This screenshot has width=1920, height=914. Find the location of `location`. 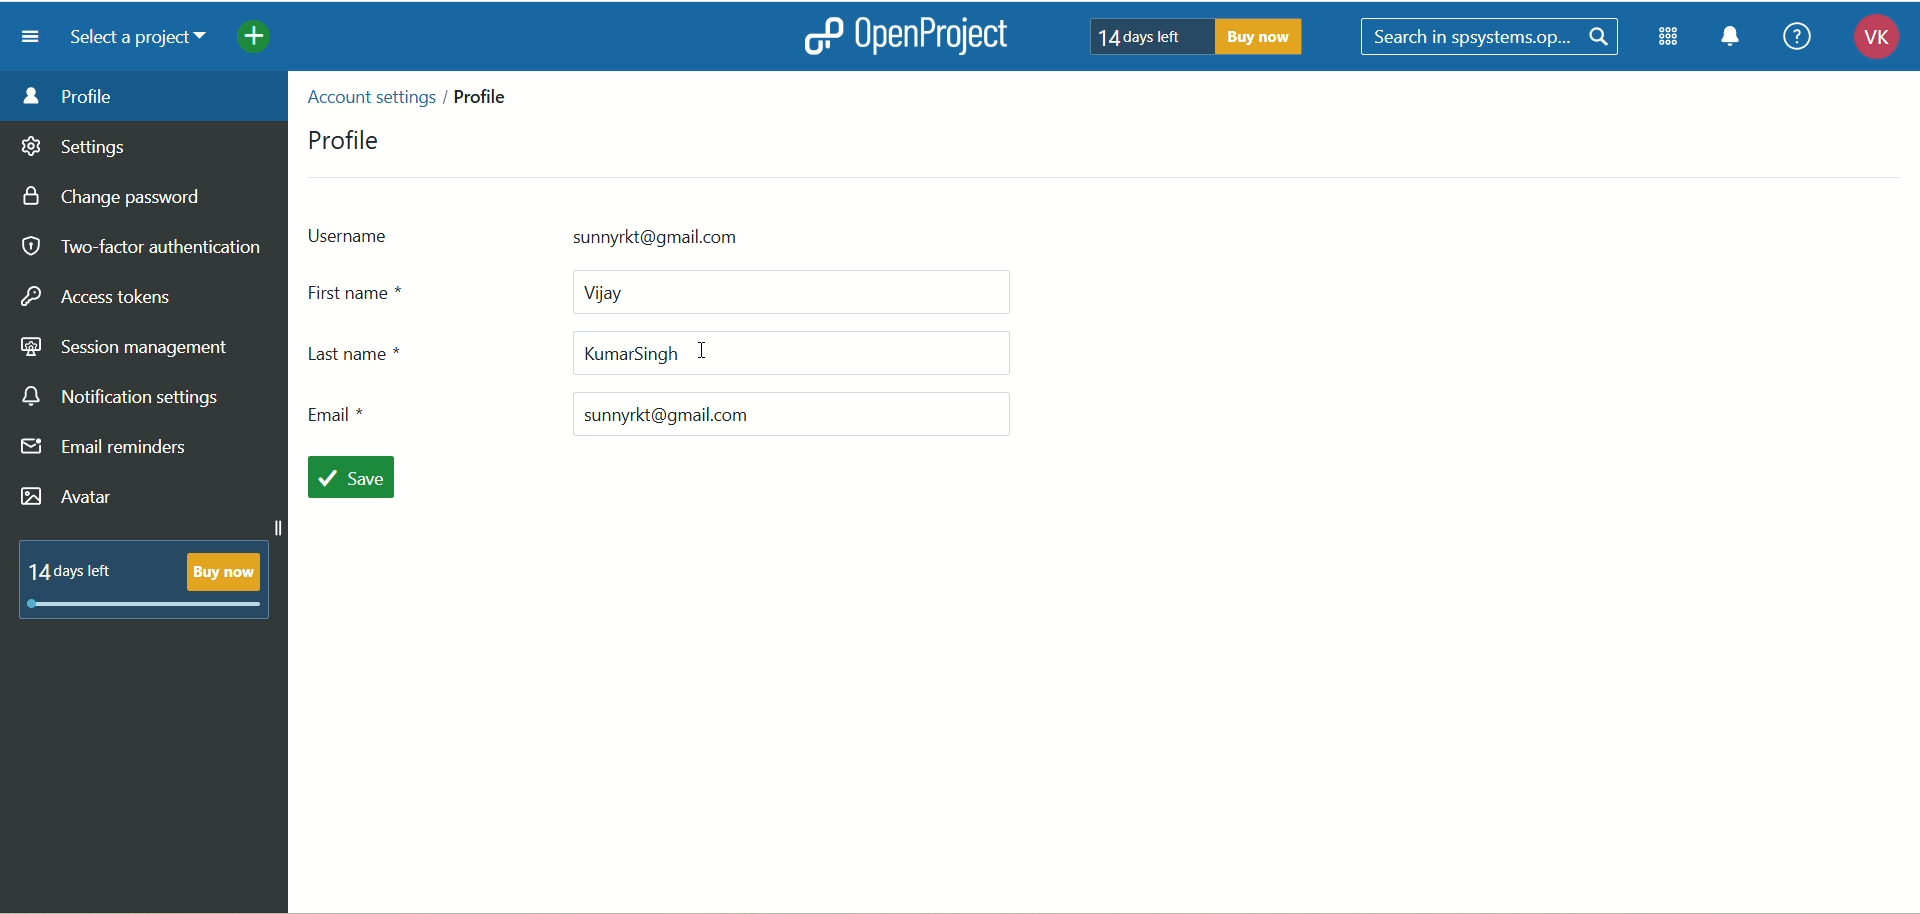

location is located at coordinates (416, 94).